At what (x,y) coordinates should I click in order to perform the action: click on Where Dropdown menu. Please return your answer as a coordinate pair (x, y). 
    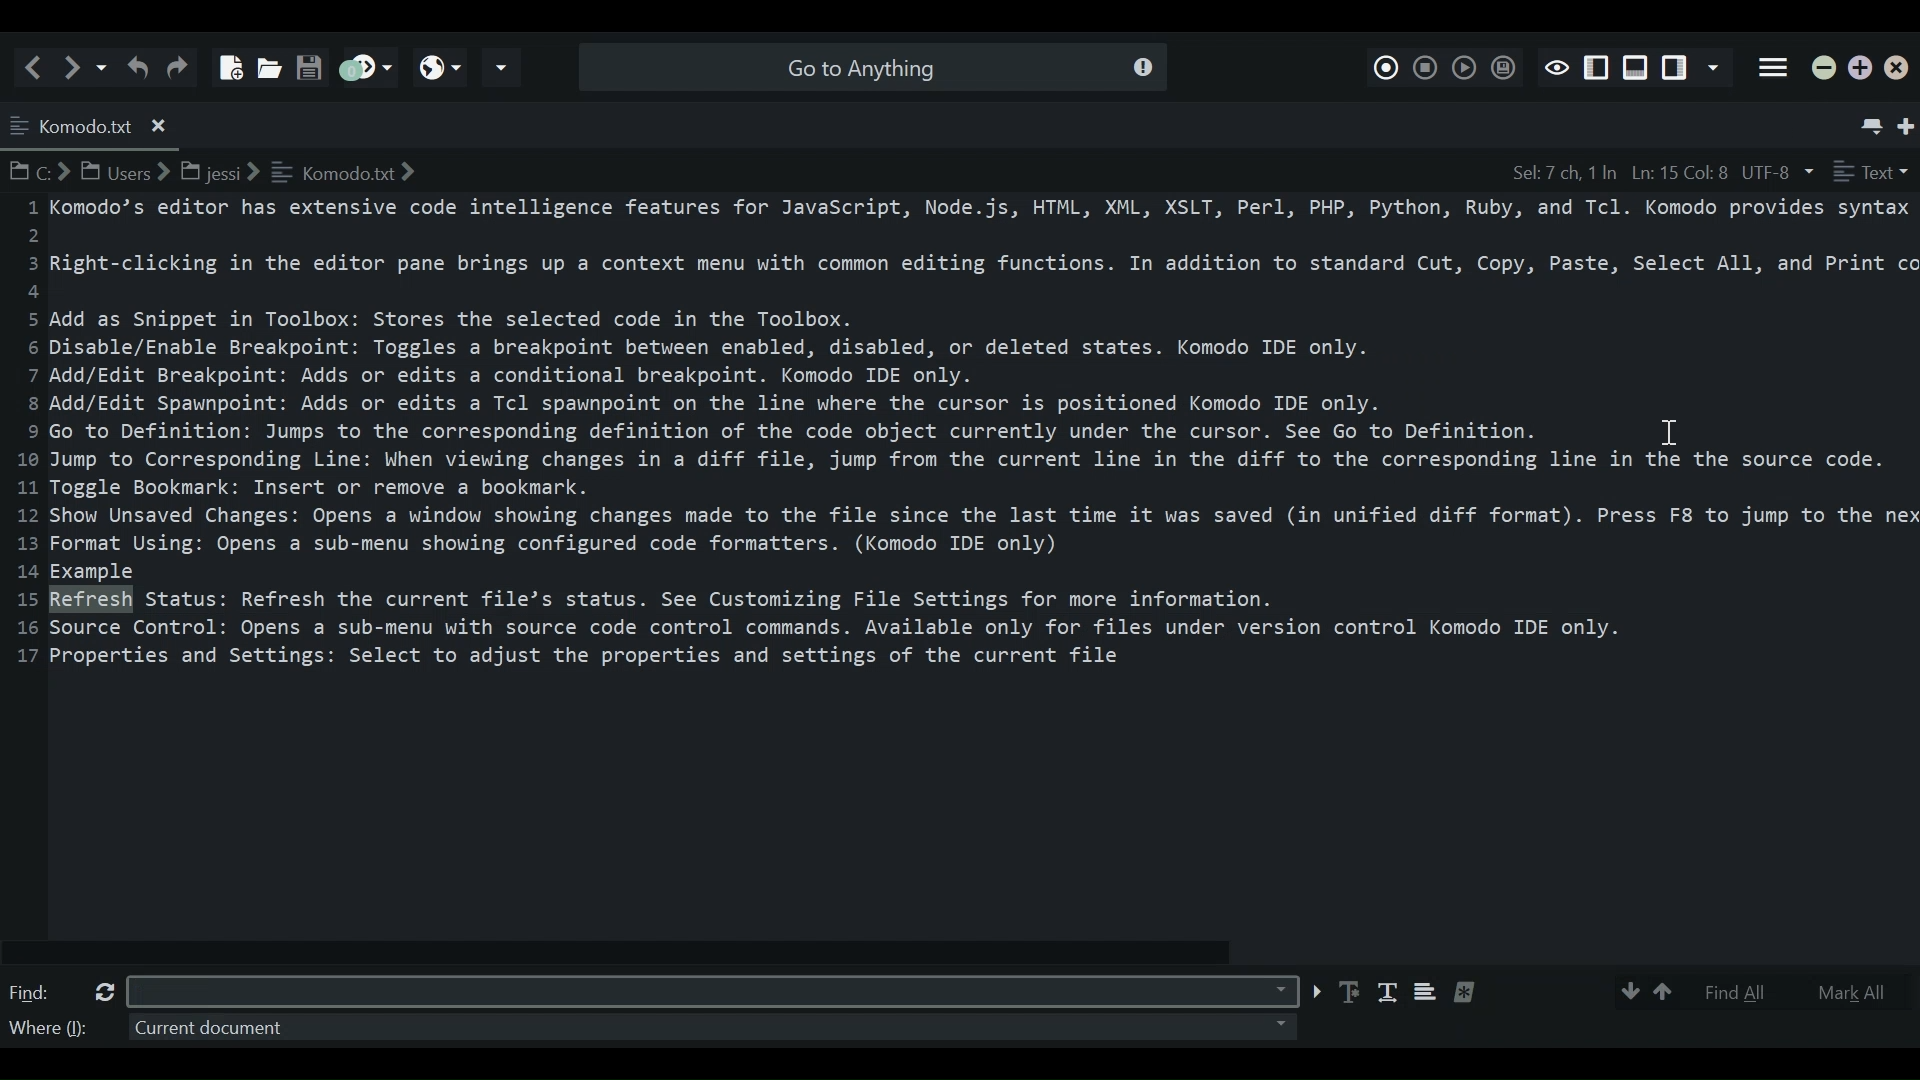
    Looking at the image, I should click on (707, 1027).